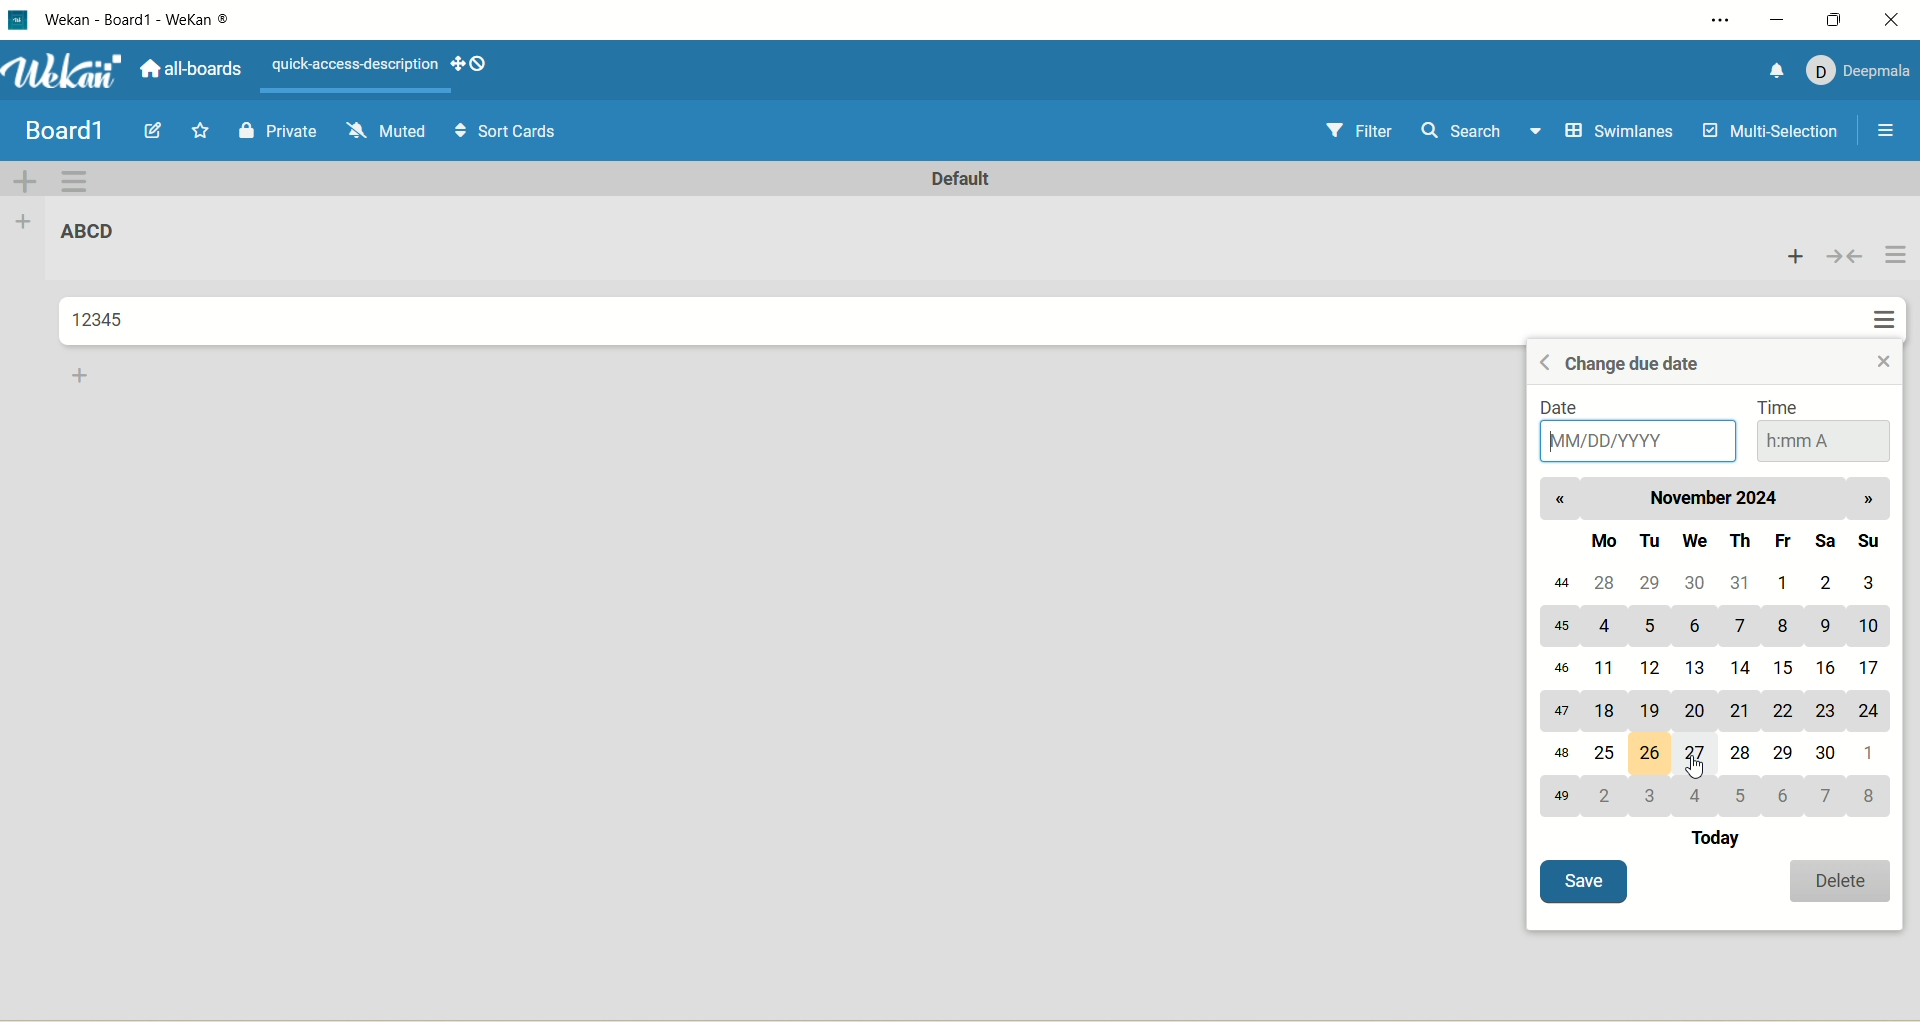 This screenshot has height=1022, width=1920. What do you see at coordinates (1622, 364) in the screenshot?
I see `change due date` at bounding box center [1622, 364].